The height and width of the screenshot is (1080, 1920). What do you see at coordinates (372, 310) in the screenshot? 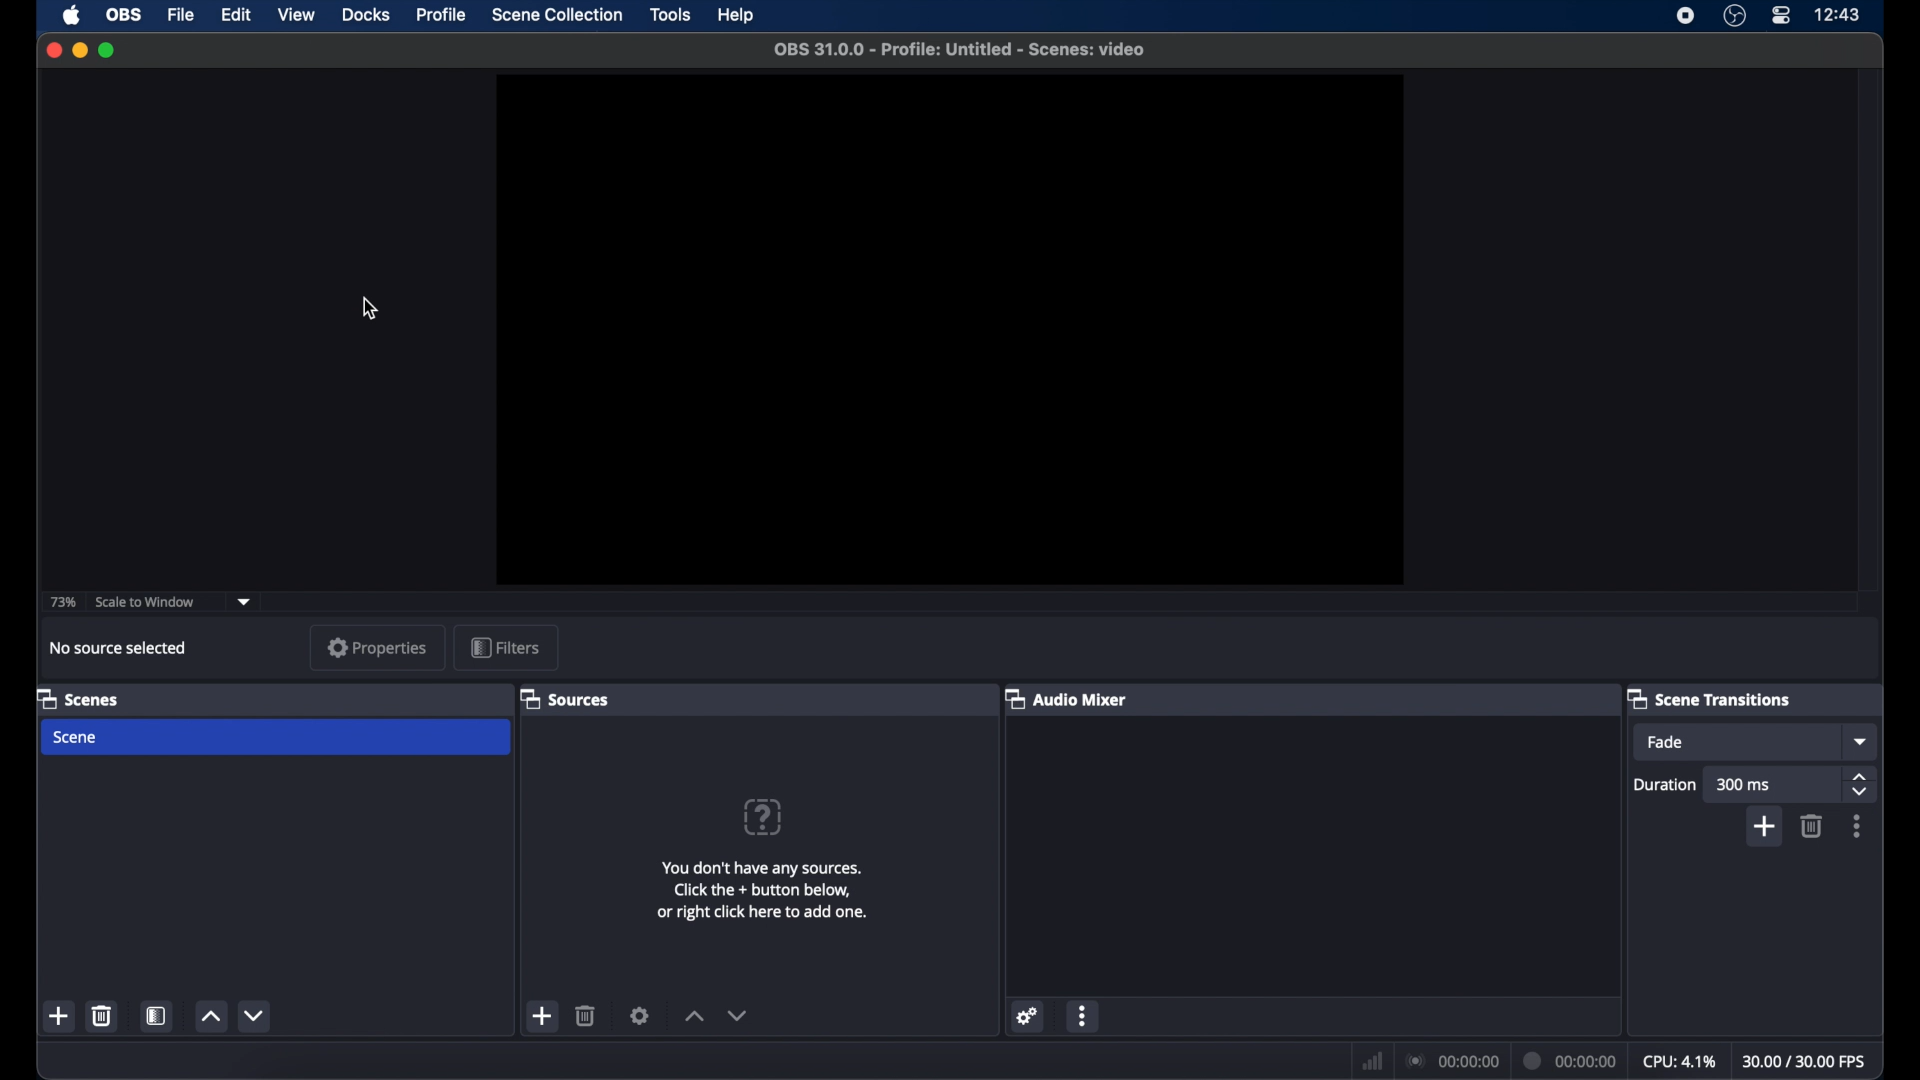
I see `cursor` at bounding box center [372, 310].